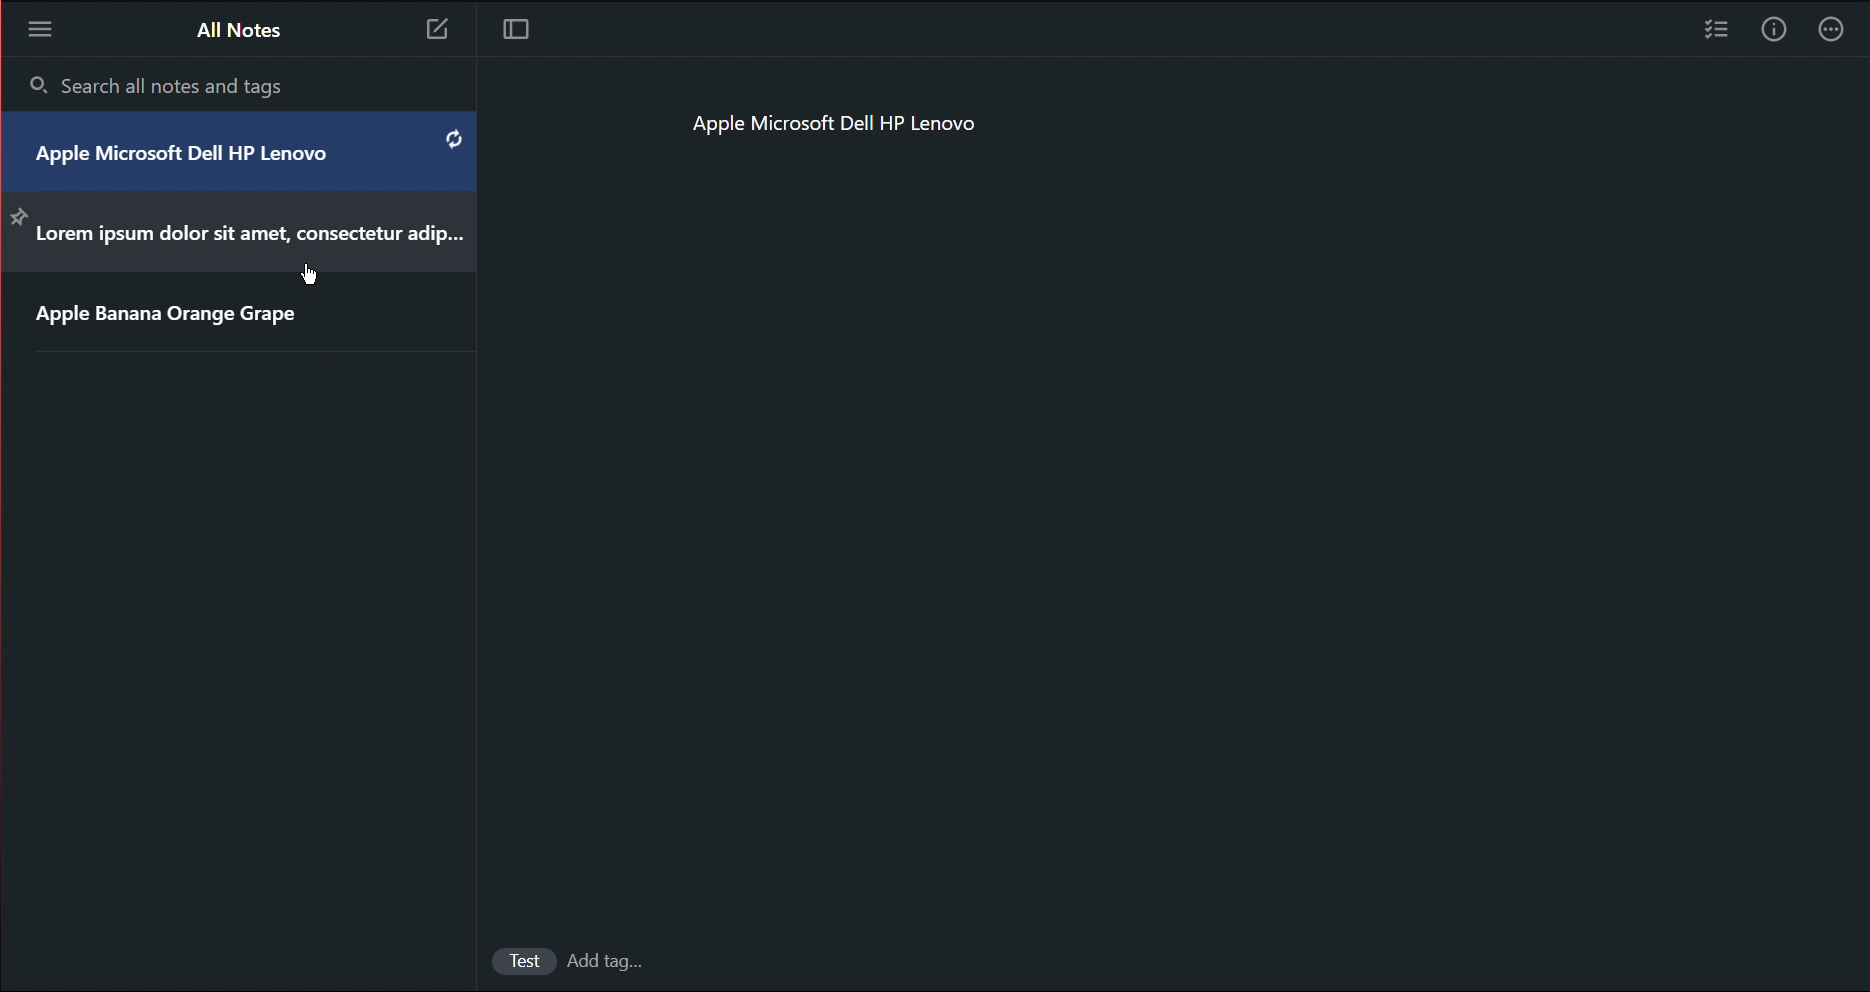 This screenshot has height=992, width=1870. What do you see at coordinates (161, 86) in the screenshot?
I see `Search all notes and tags` at bounding box center [161, 86].